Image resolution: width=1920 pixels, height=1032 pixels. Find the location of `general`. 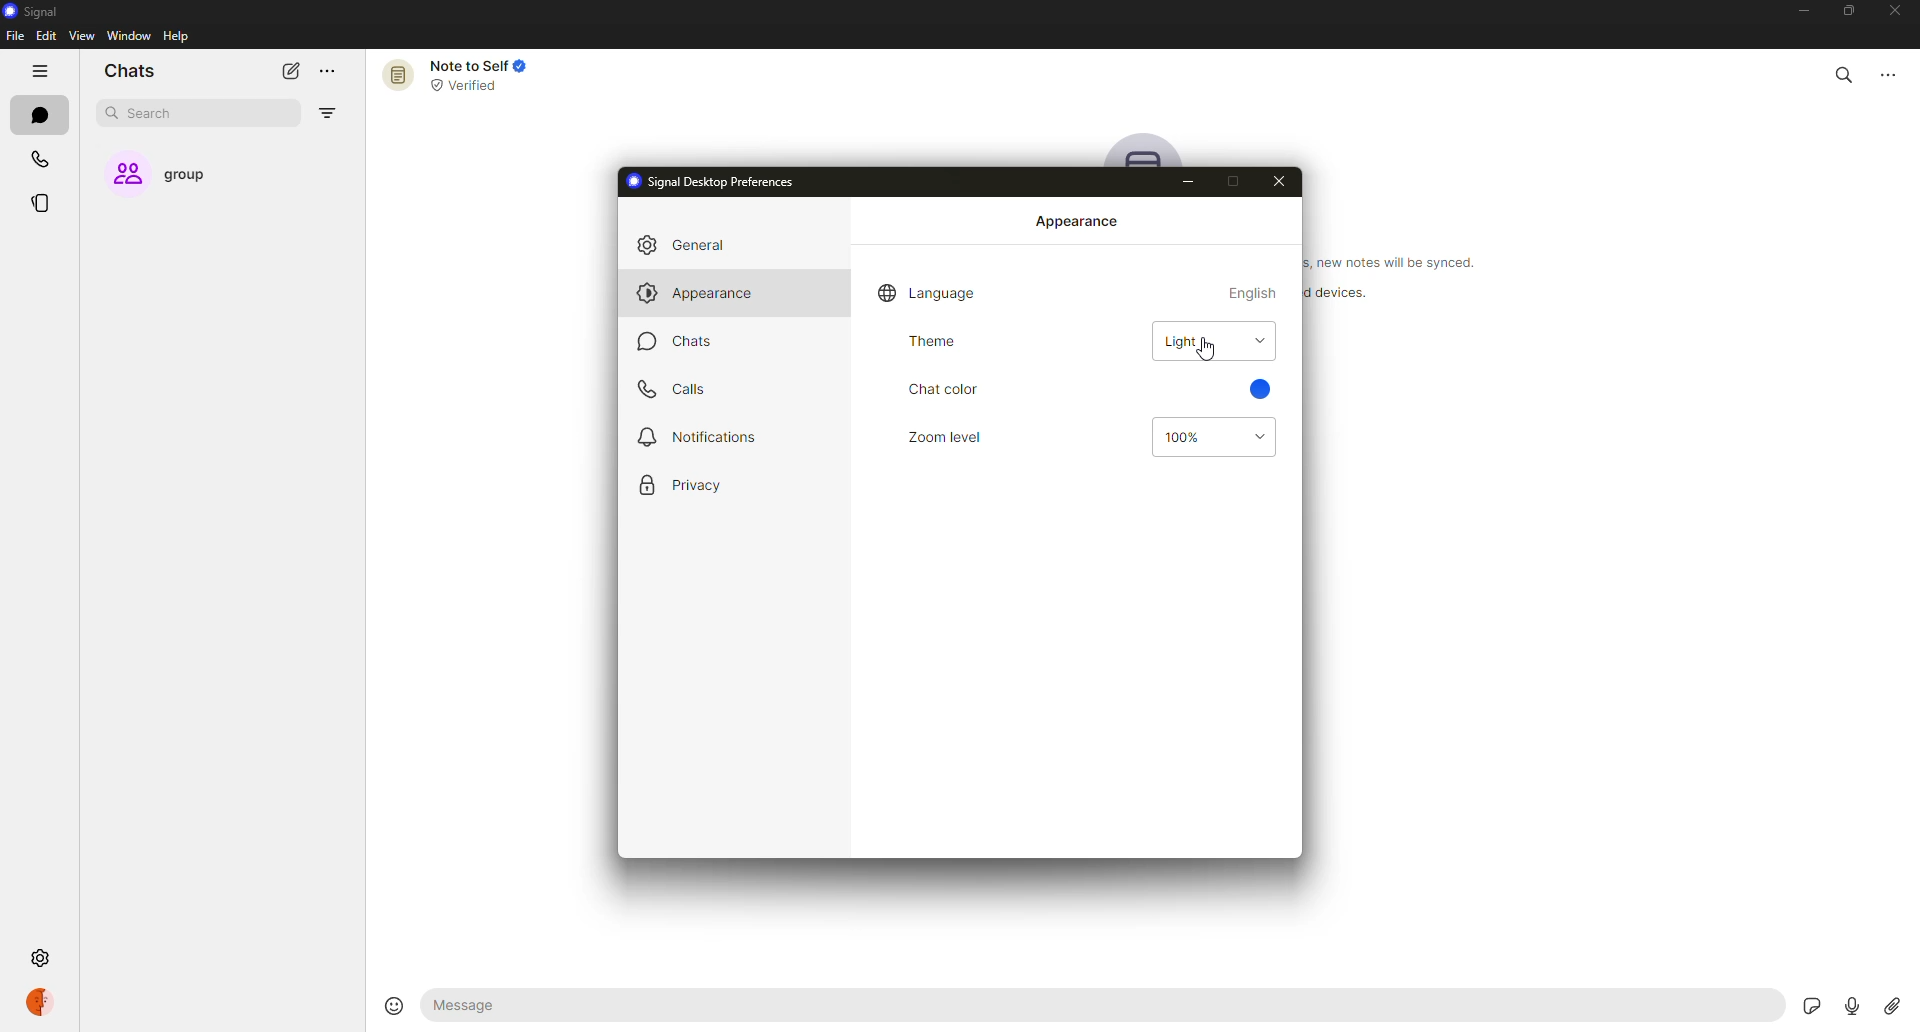

general is located at coordinates (690, 246).